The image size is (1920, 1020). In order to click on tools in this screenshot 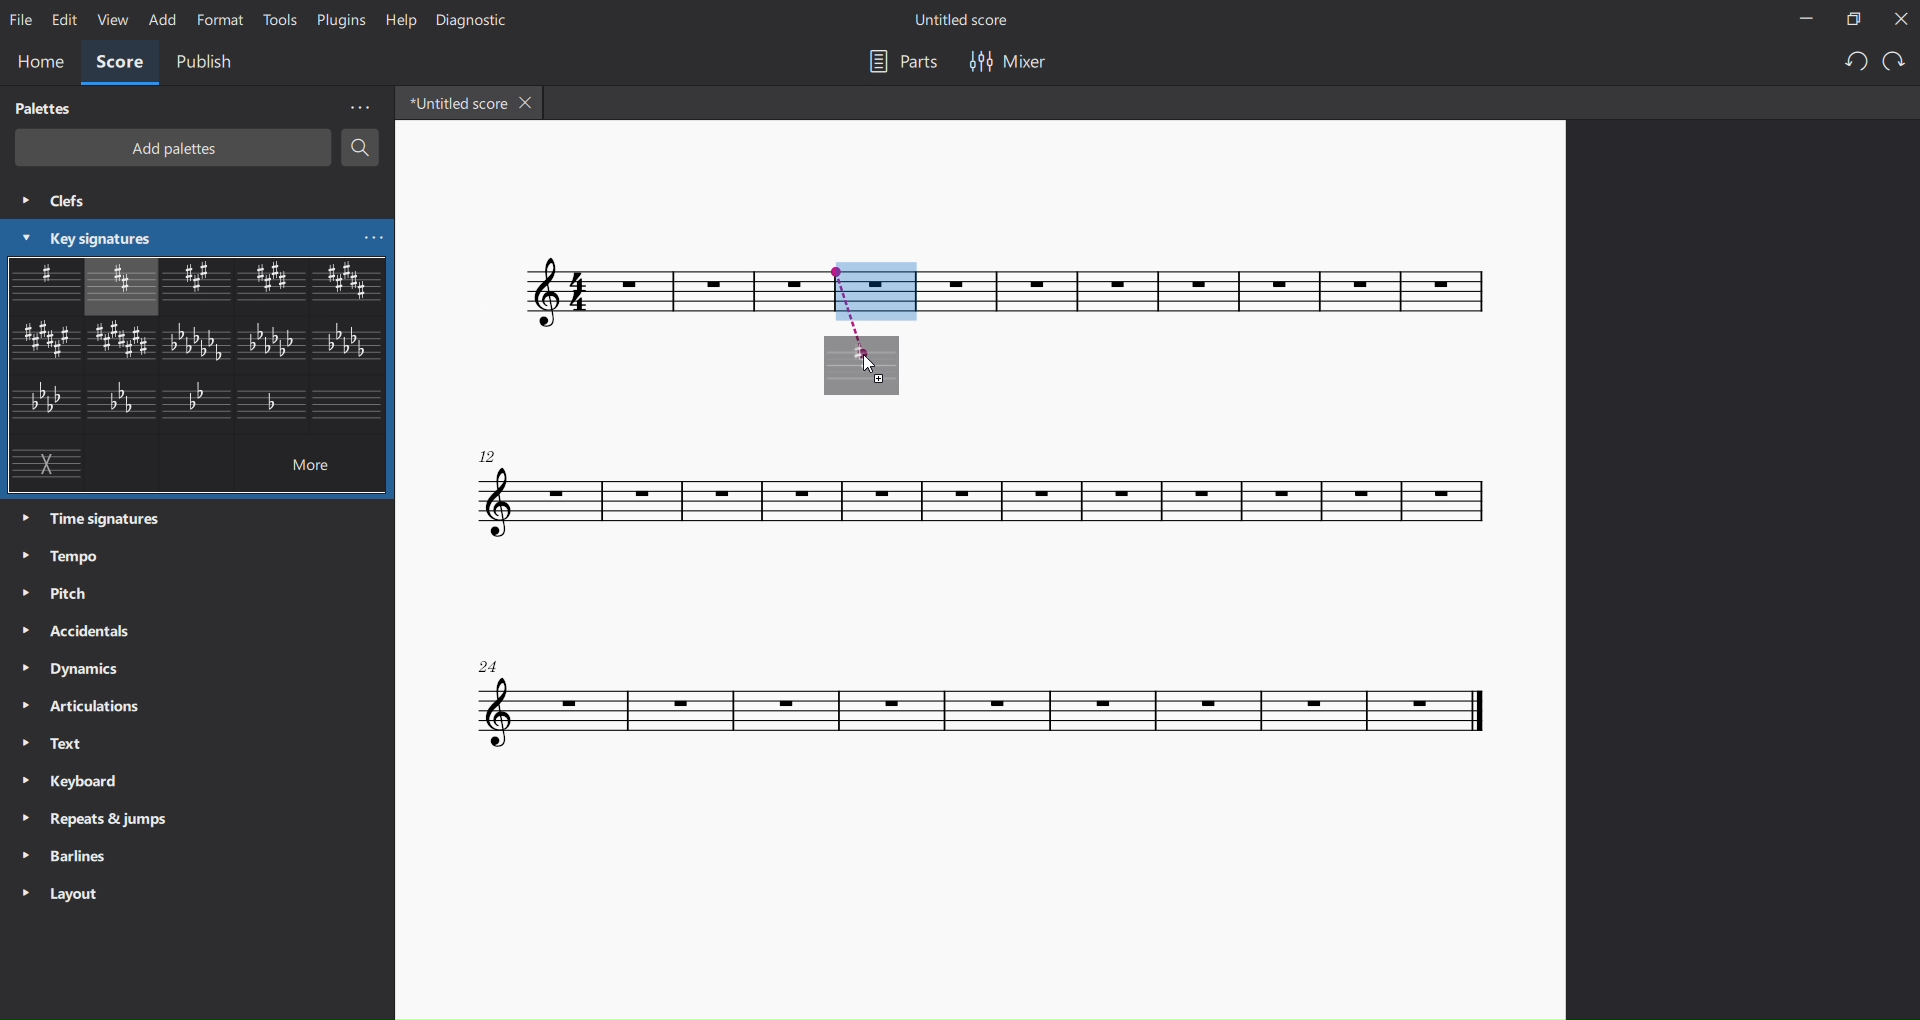, I will do `click(278, 17)`.